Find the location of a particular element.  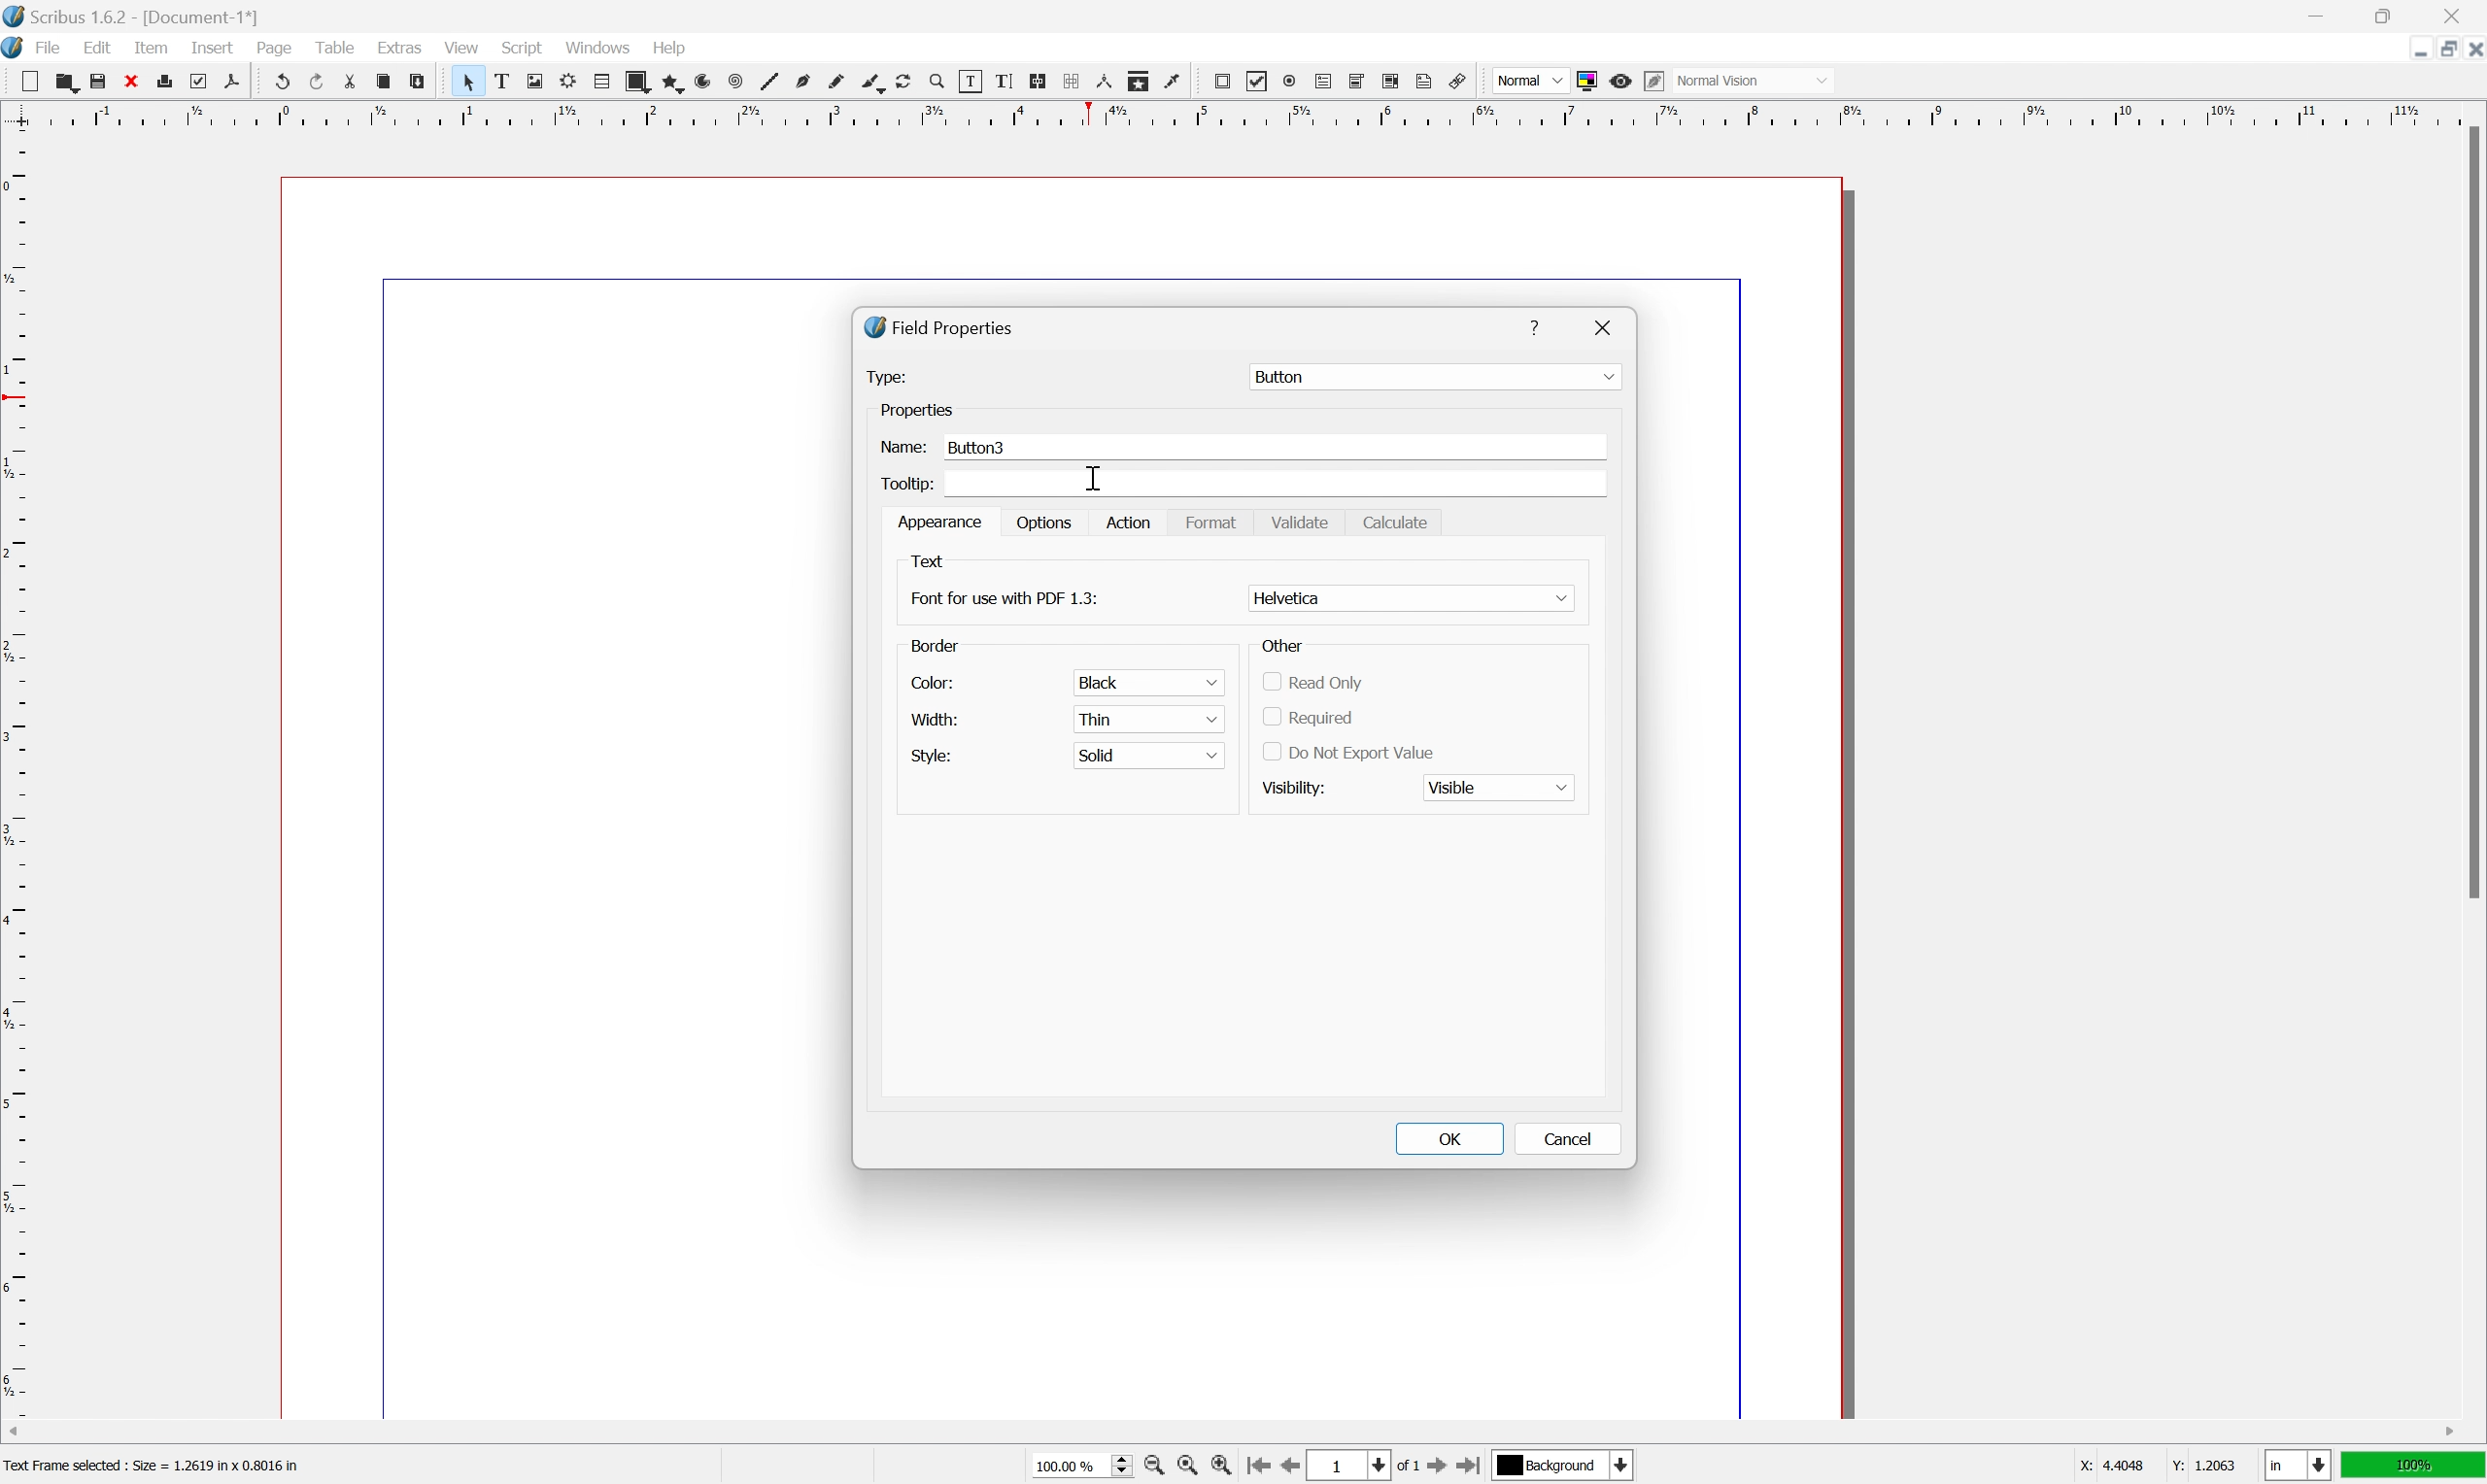

go to next page is located at coordinates (1435, 1467).